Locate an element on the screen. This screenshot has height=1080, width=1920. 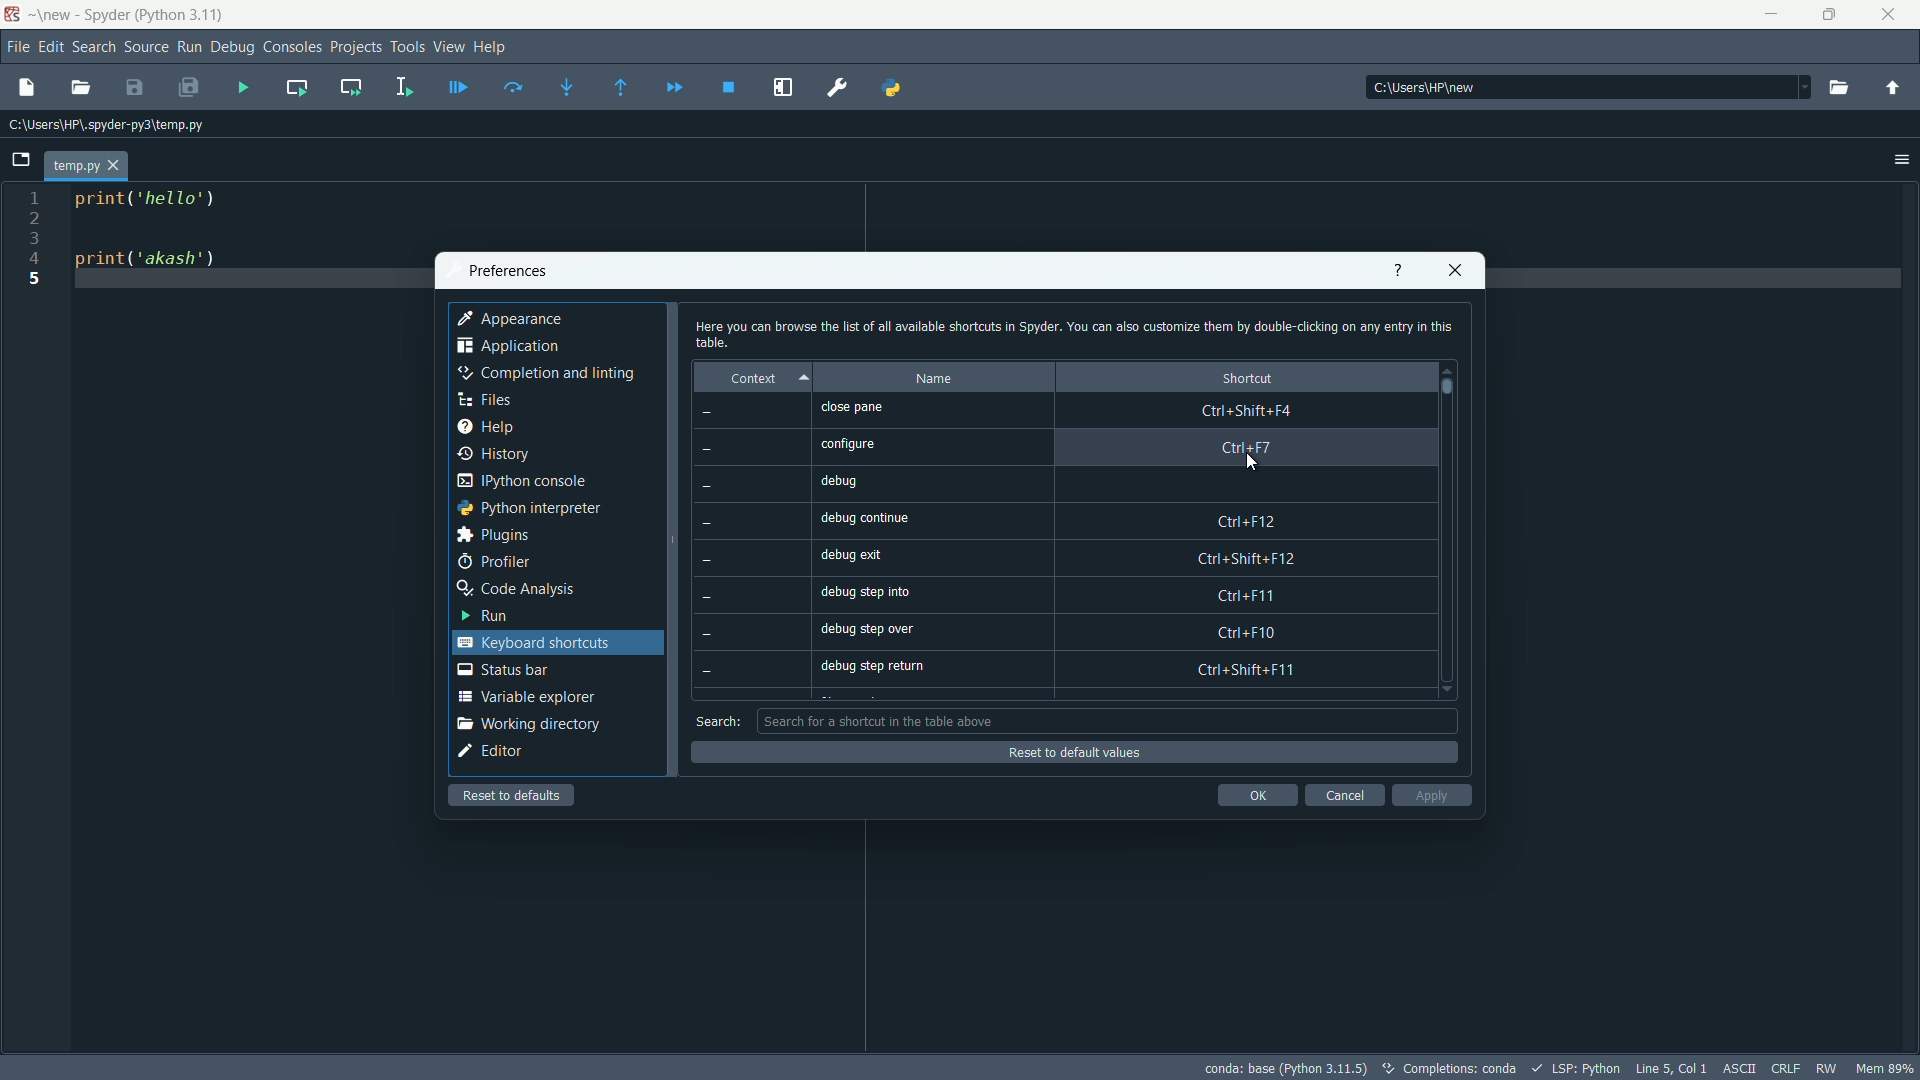
app icon is located at coordinates (12, 15).